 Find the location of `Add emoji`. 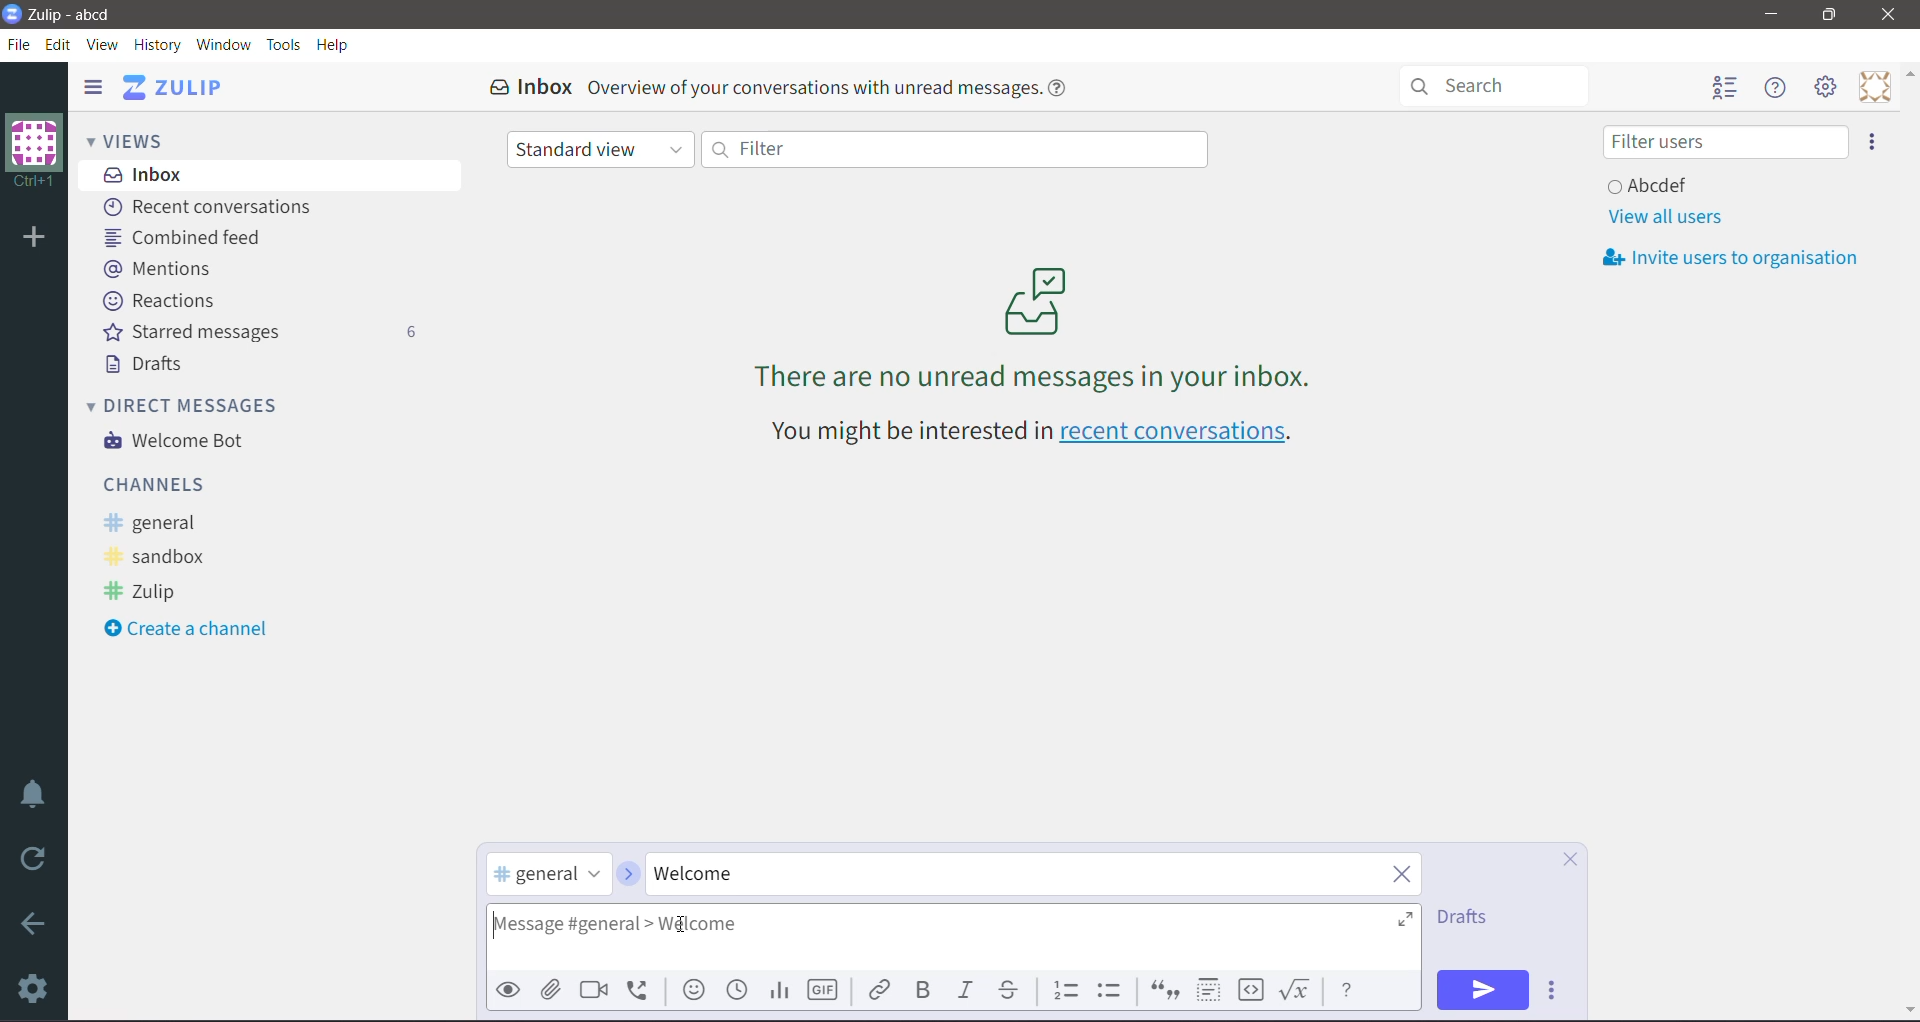

Add emoji is located at coordinates (694, 990).